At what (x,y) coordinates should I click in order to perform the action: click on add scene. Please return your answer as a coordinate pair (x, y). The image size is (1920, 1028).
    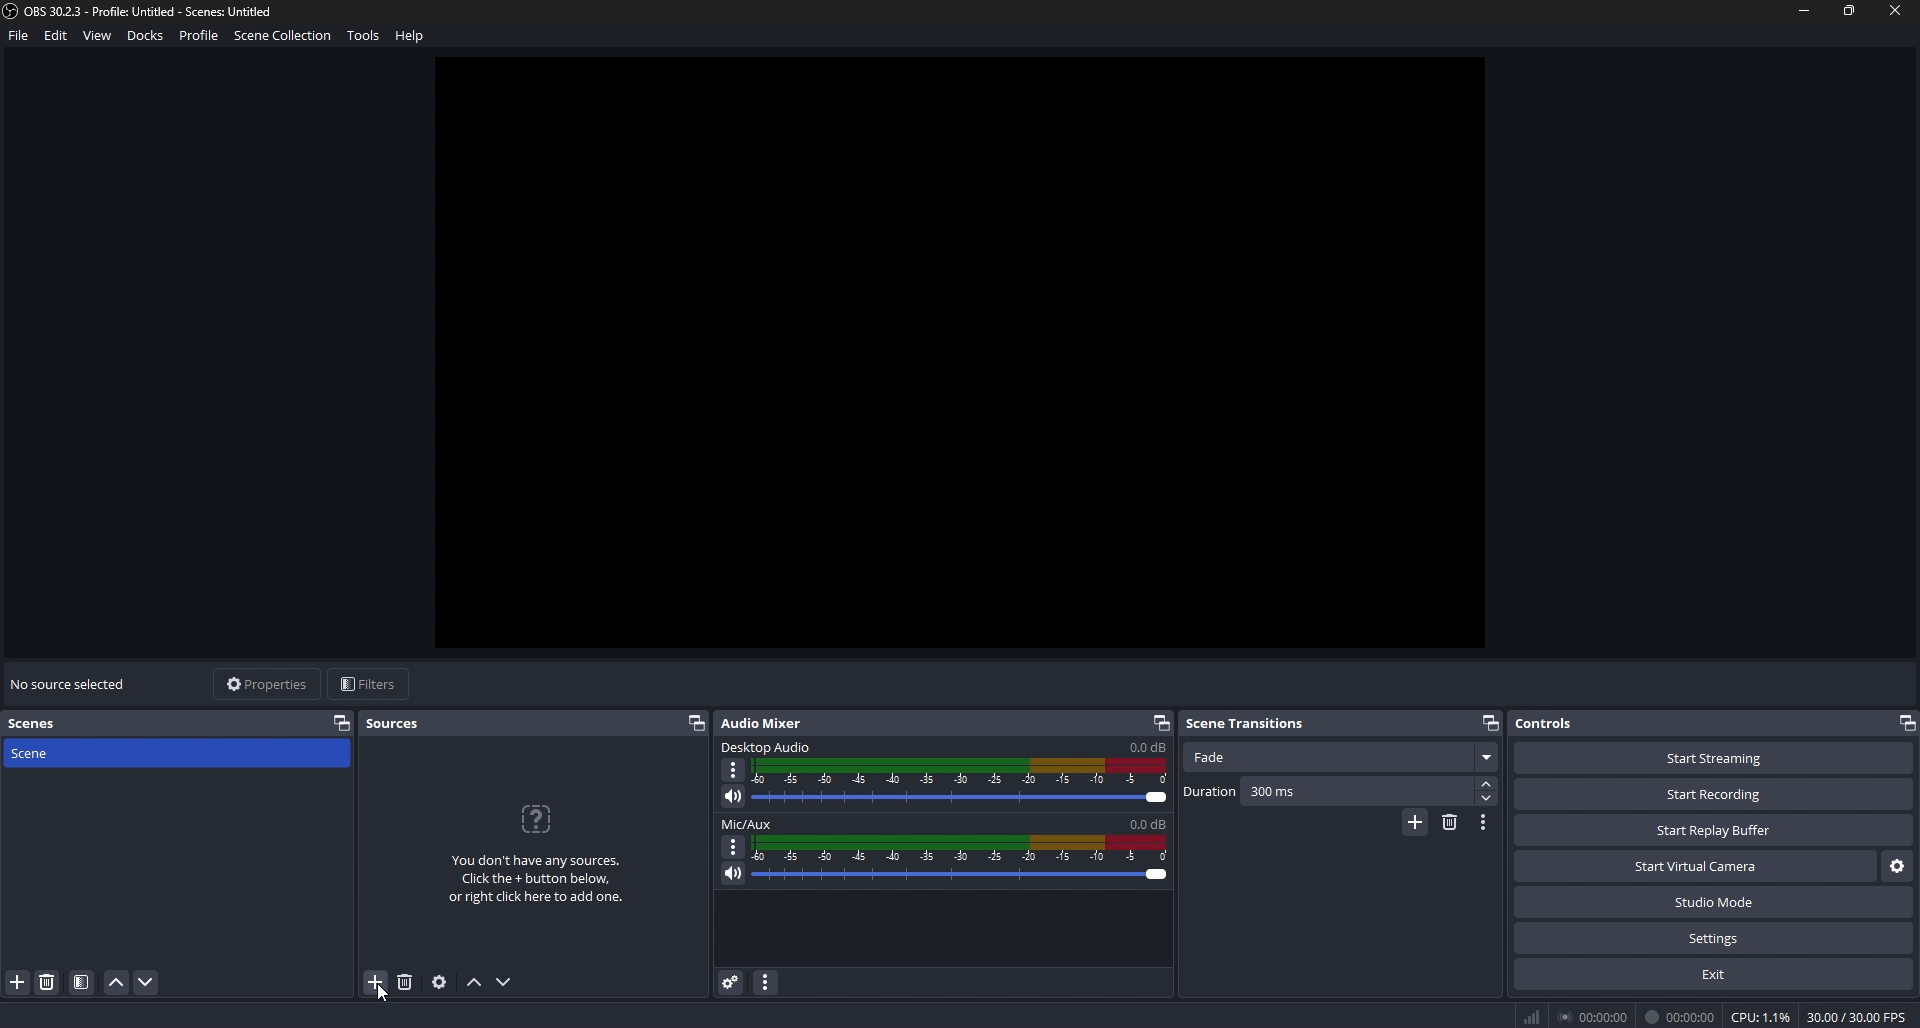
    Looking at the image, I should click on (18, 982).